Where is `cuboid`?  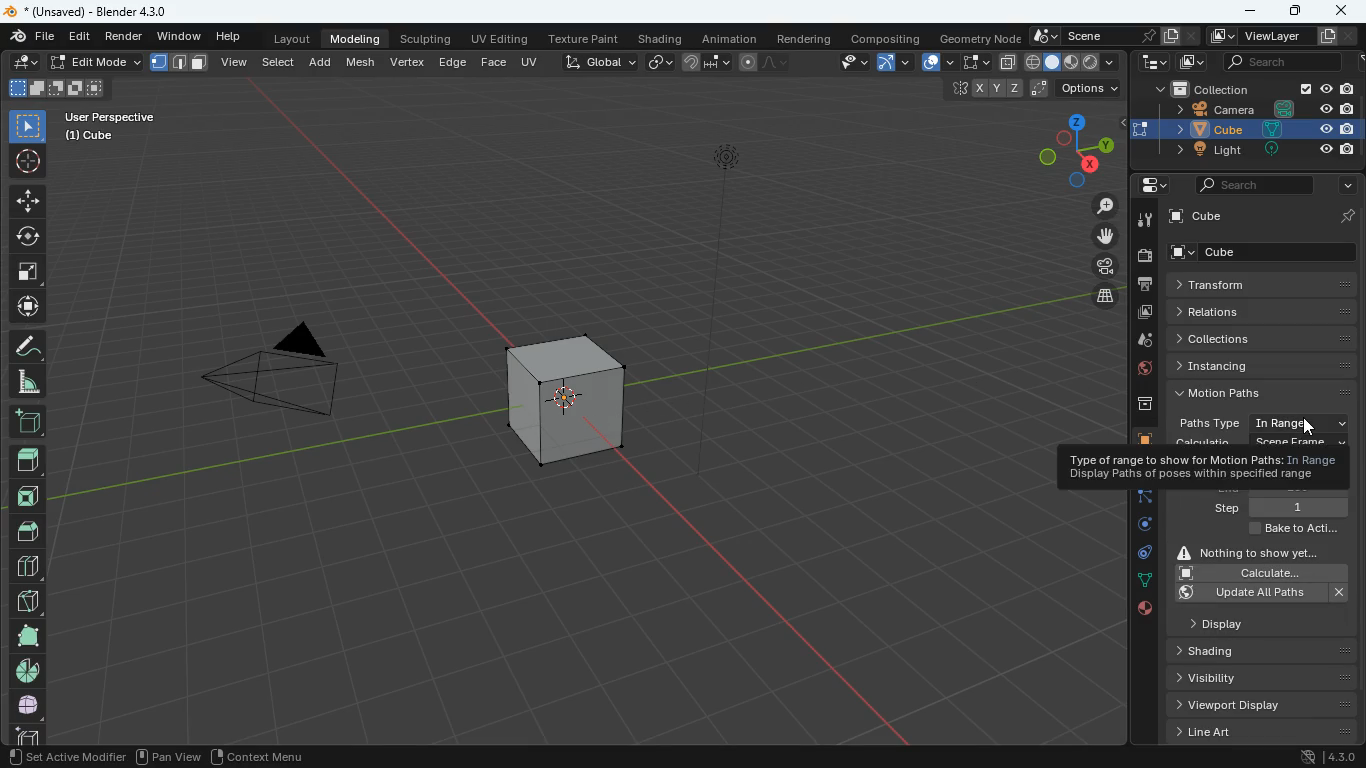
cuboid is located at coordinates (24, 734).